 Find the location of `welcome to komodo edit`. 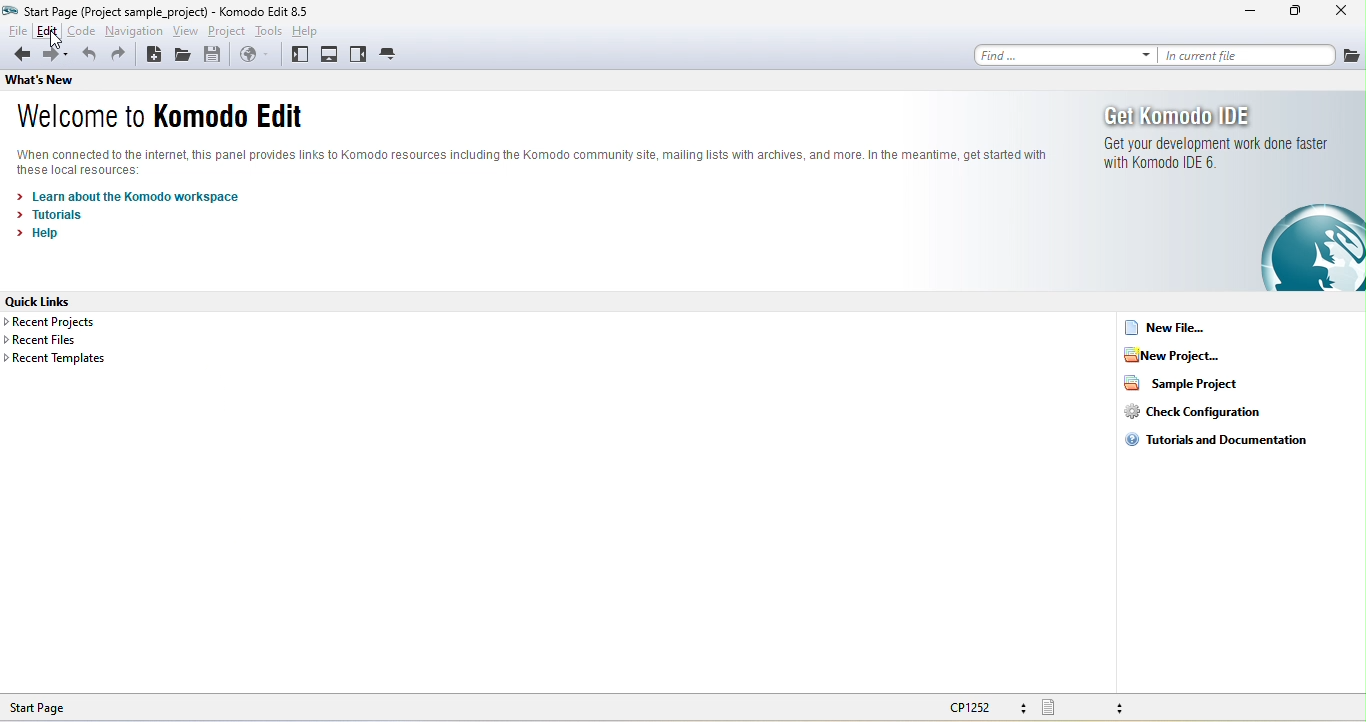

welcome to komodo edit is located at coordinates (161, 118).